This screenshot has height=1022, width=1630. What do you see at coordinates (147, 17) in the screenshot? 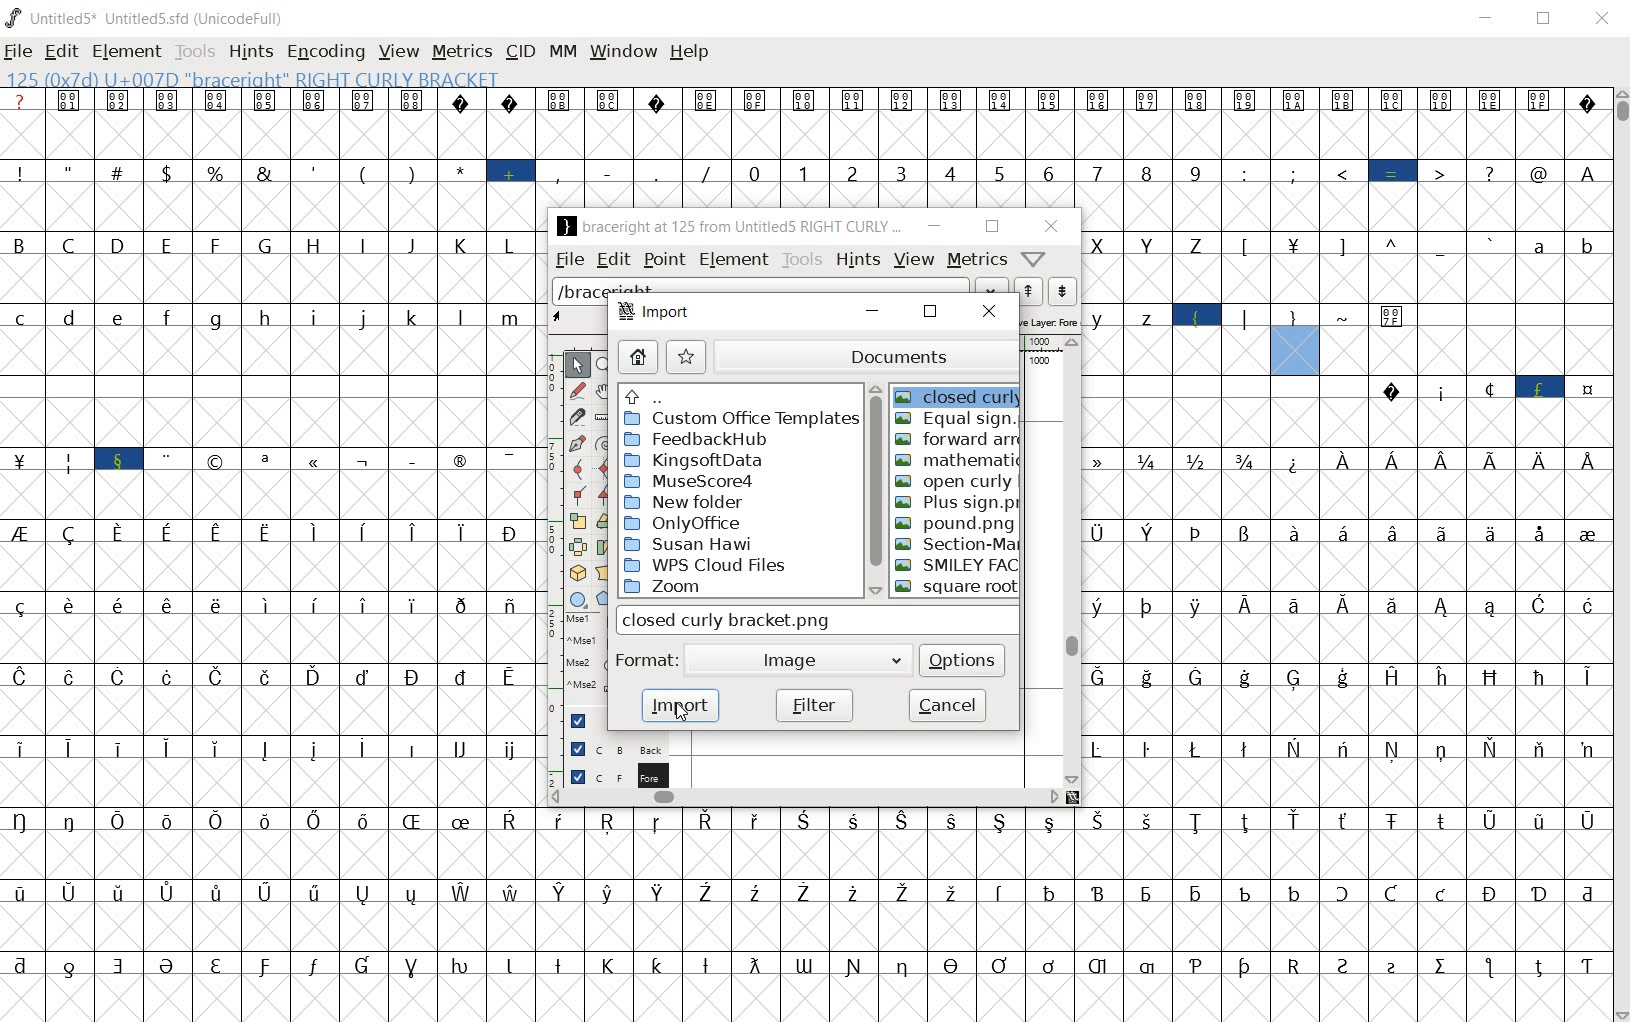
I see `Untitled5* Untitled5.sfd (UnicodeFull)` at bounding box center [147, 17].